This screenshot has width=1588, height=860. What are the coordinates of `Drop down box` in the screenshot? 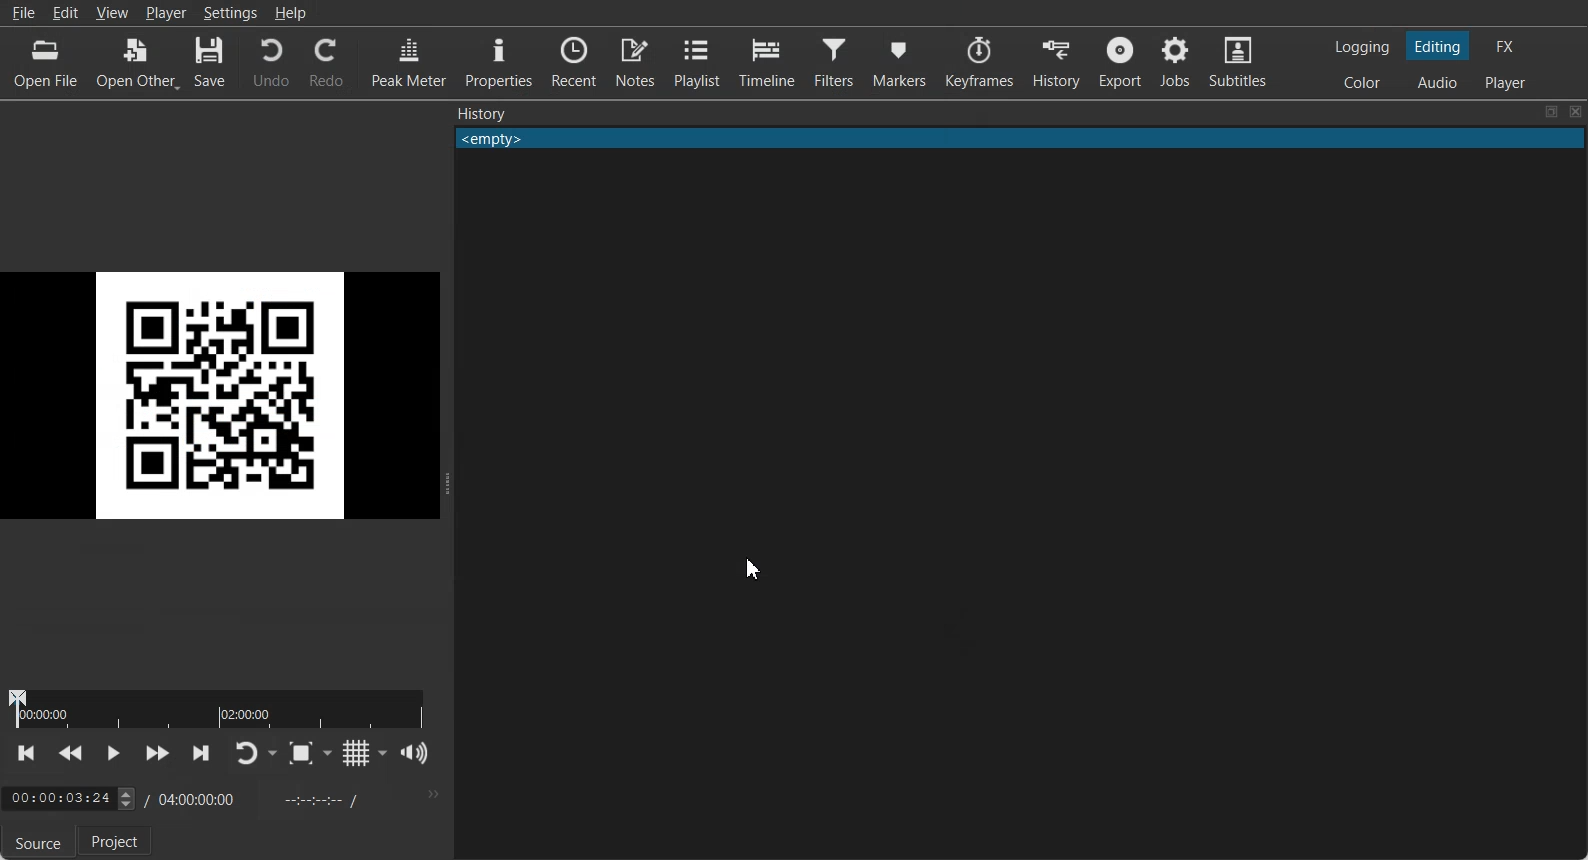 It's located at (274, 753).